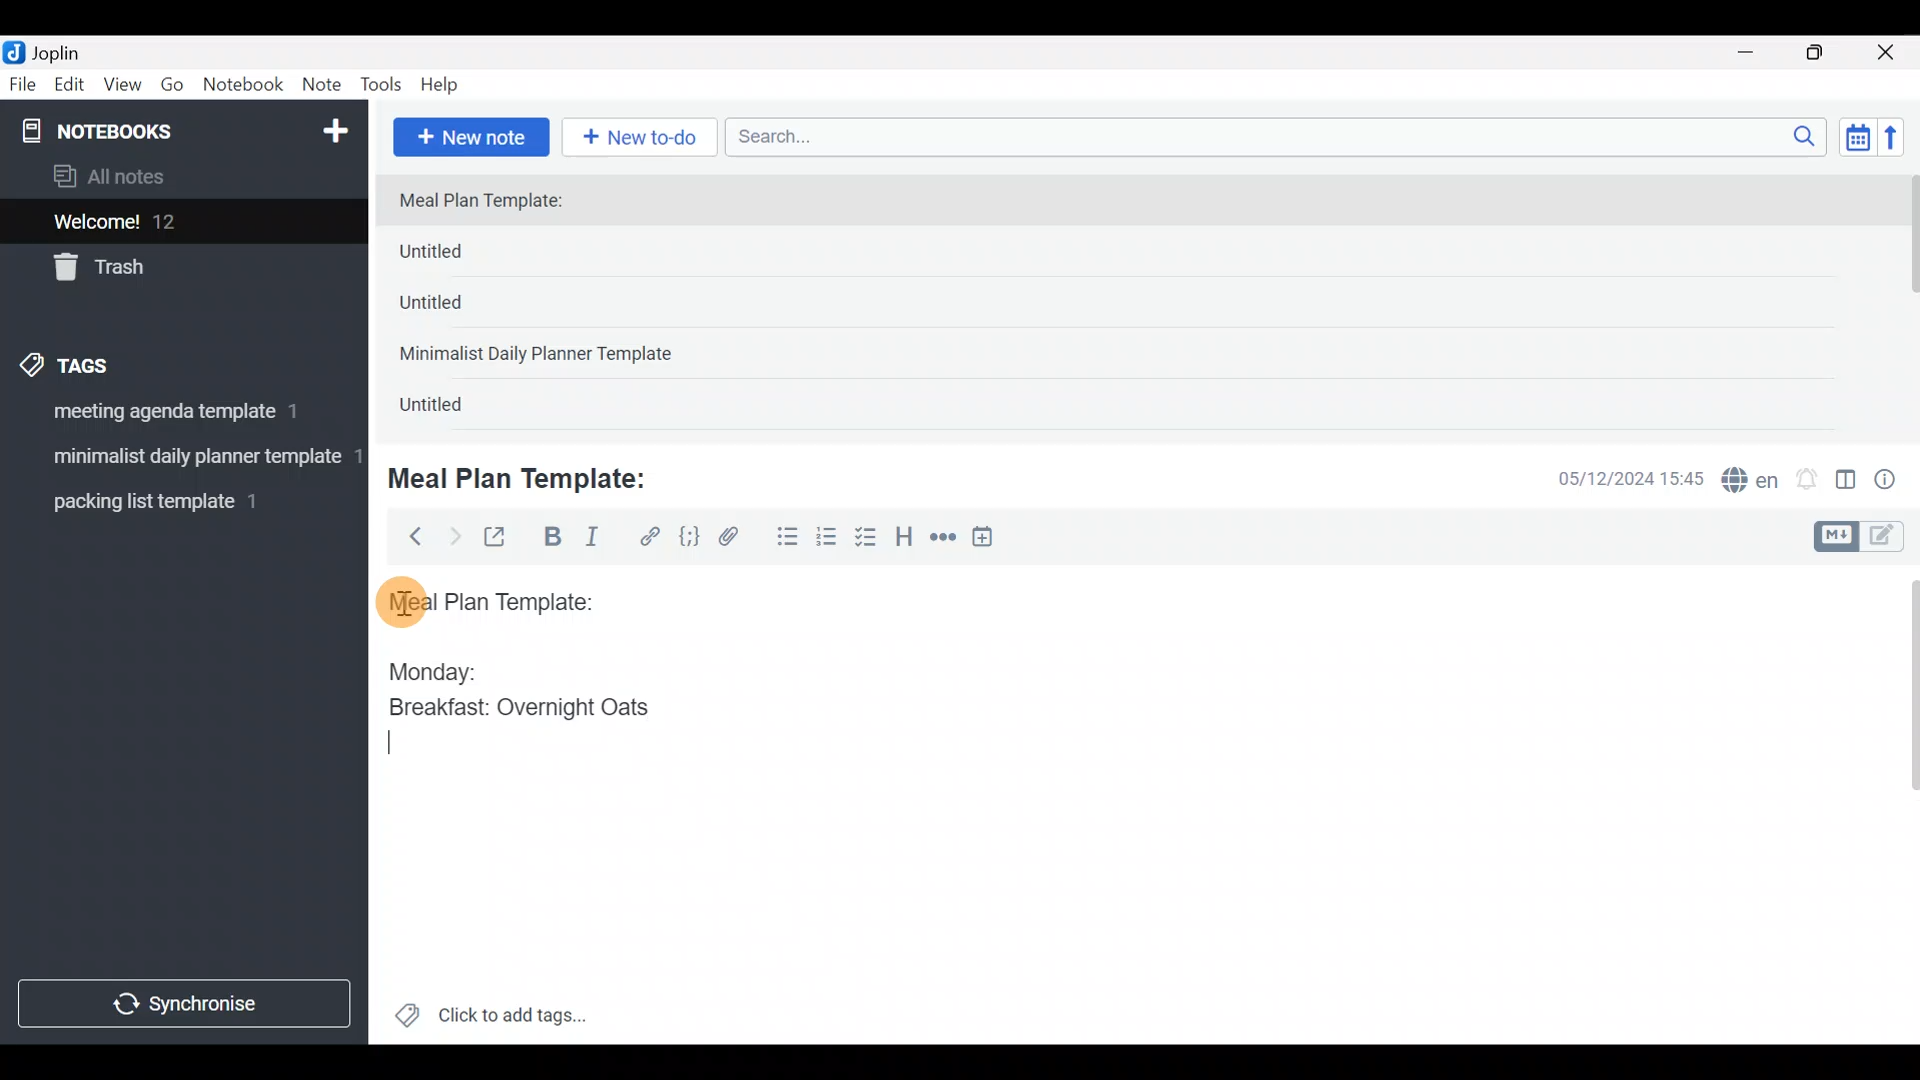  Describe the element at coordinates (992, 540) in the screenshot. I see `Insert time` at that location.